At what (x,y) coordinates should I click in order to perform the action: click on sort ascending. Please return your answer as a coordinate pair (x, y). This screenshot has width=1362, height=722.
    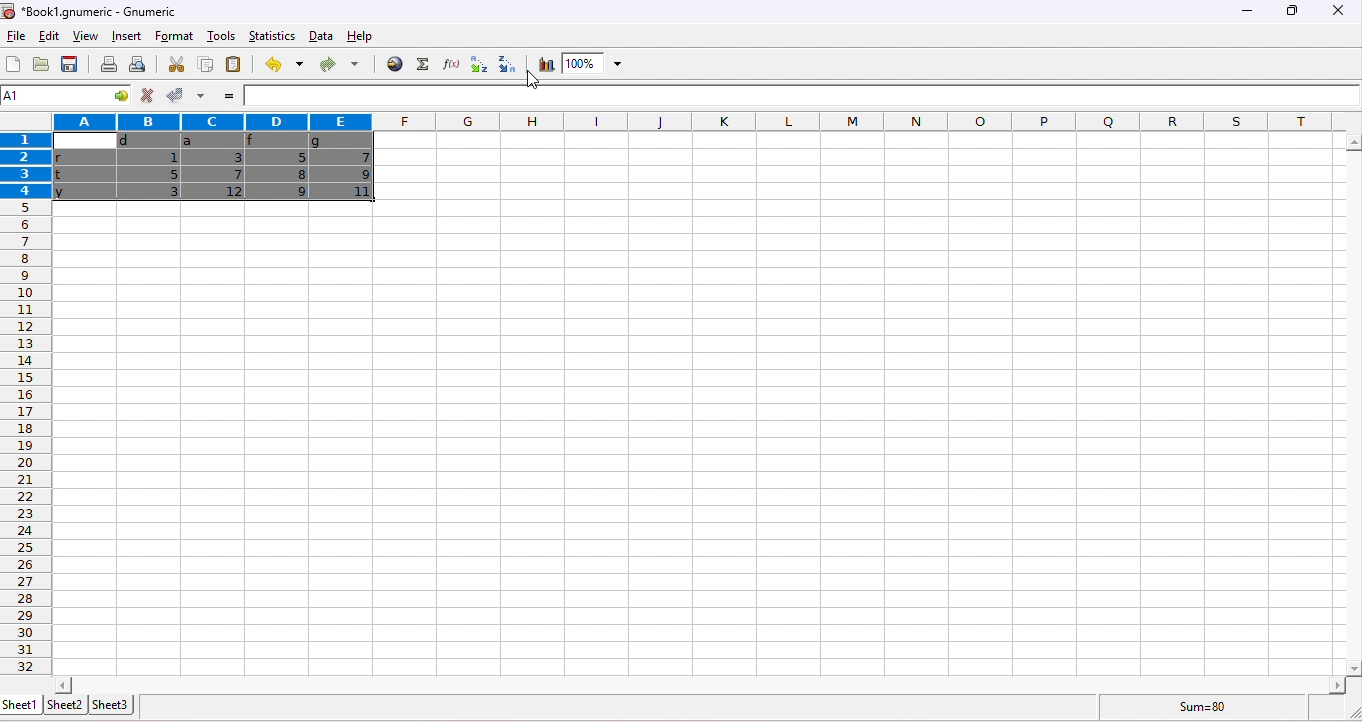
    Looking at the image, I should click on (477, 64).